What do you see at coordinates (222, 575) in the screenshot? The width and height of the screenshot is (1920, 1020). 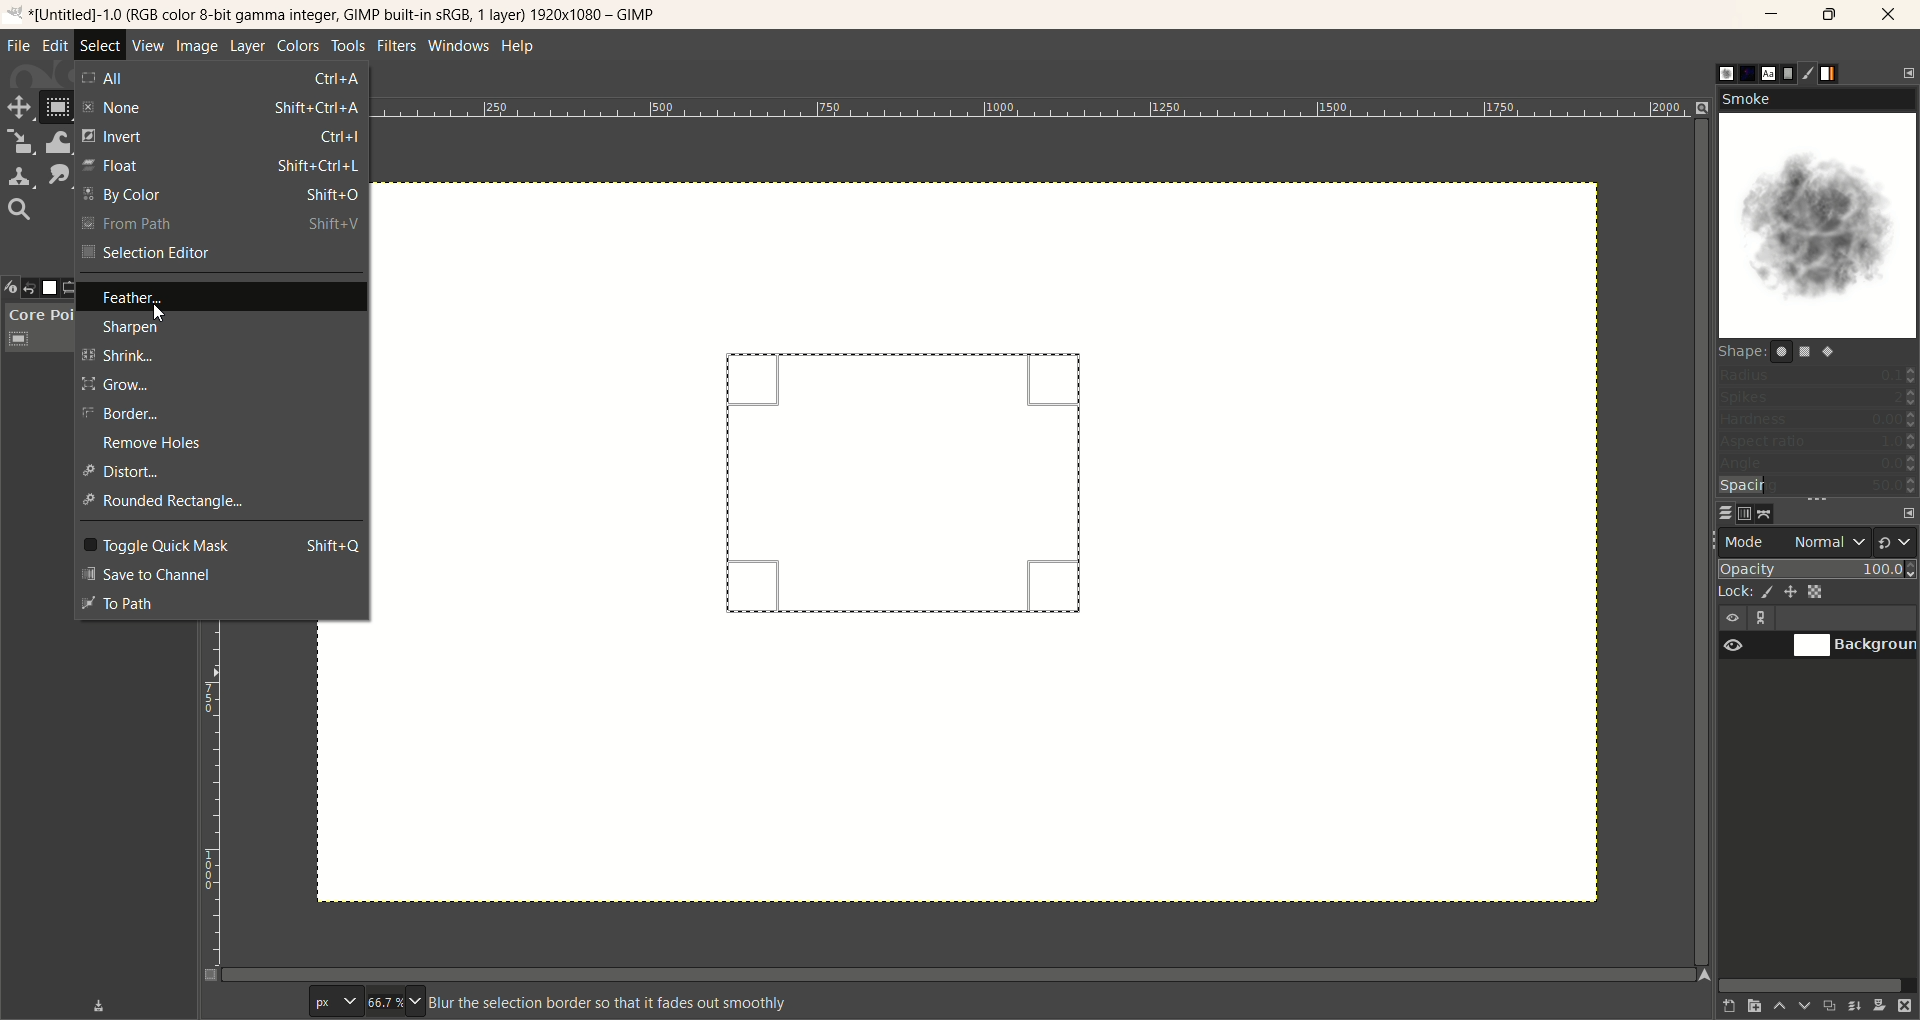 I see `save to channel` at bounding box center [222, 575].